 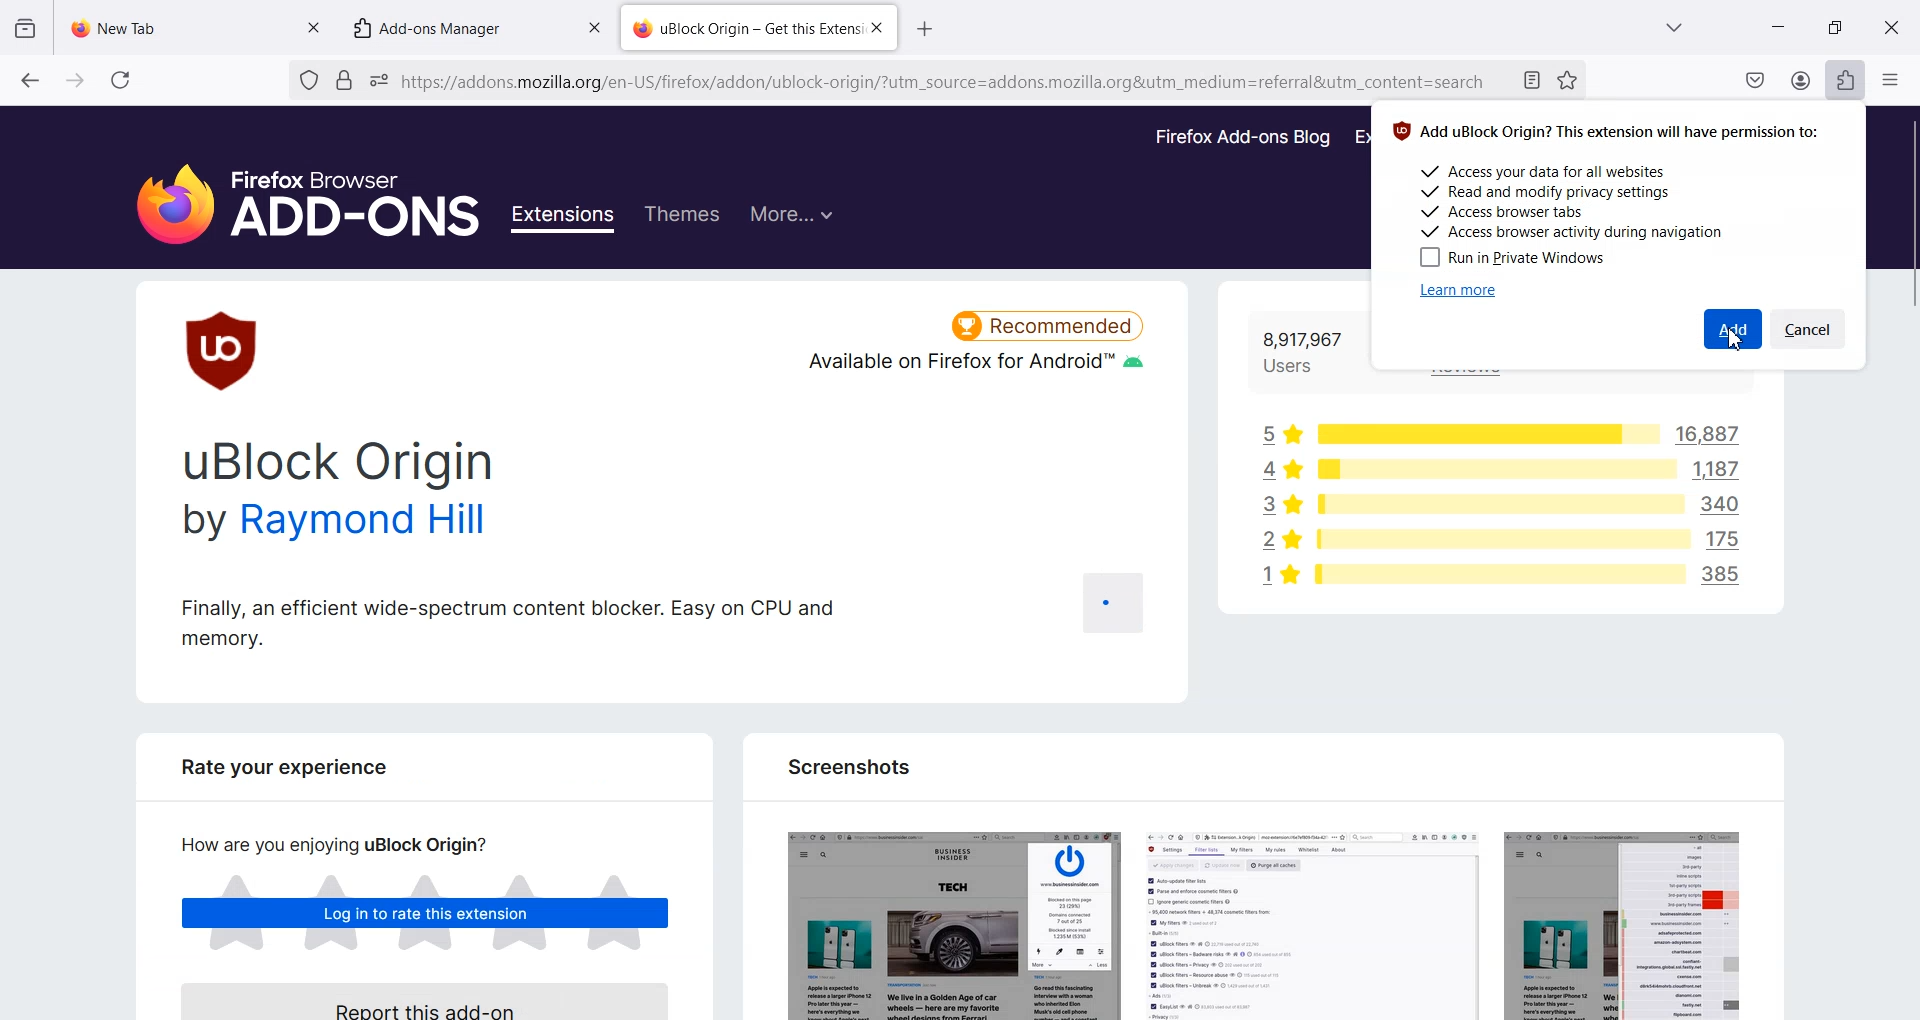 I want to click on Firefox Browser Add-Ons, so click(x=290, y=193).